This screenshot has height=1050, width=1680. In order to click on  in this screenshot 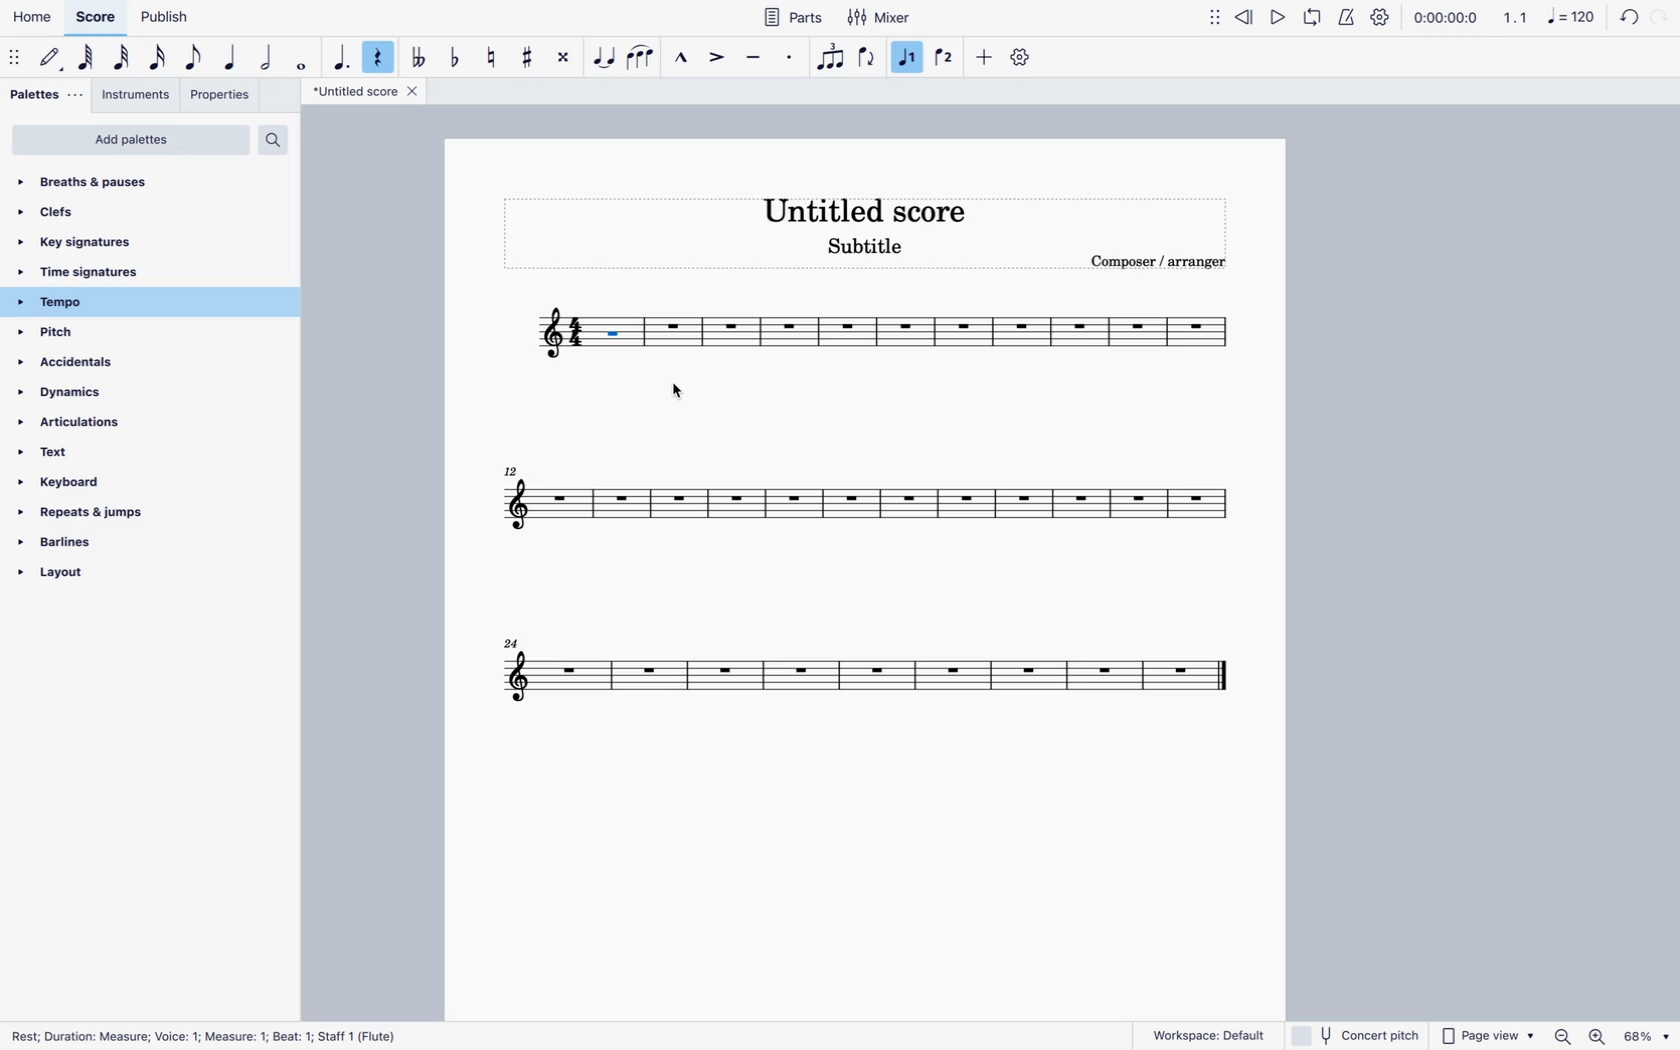, I will do `click(1601, 1035)`.